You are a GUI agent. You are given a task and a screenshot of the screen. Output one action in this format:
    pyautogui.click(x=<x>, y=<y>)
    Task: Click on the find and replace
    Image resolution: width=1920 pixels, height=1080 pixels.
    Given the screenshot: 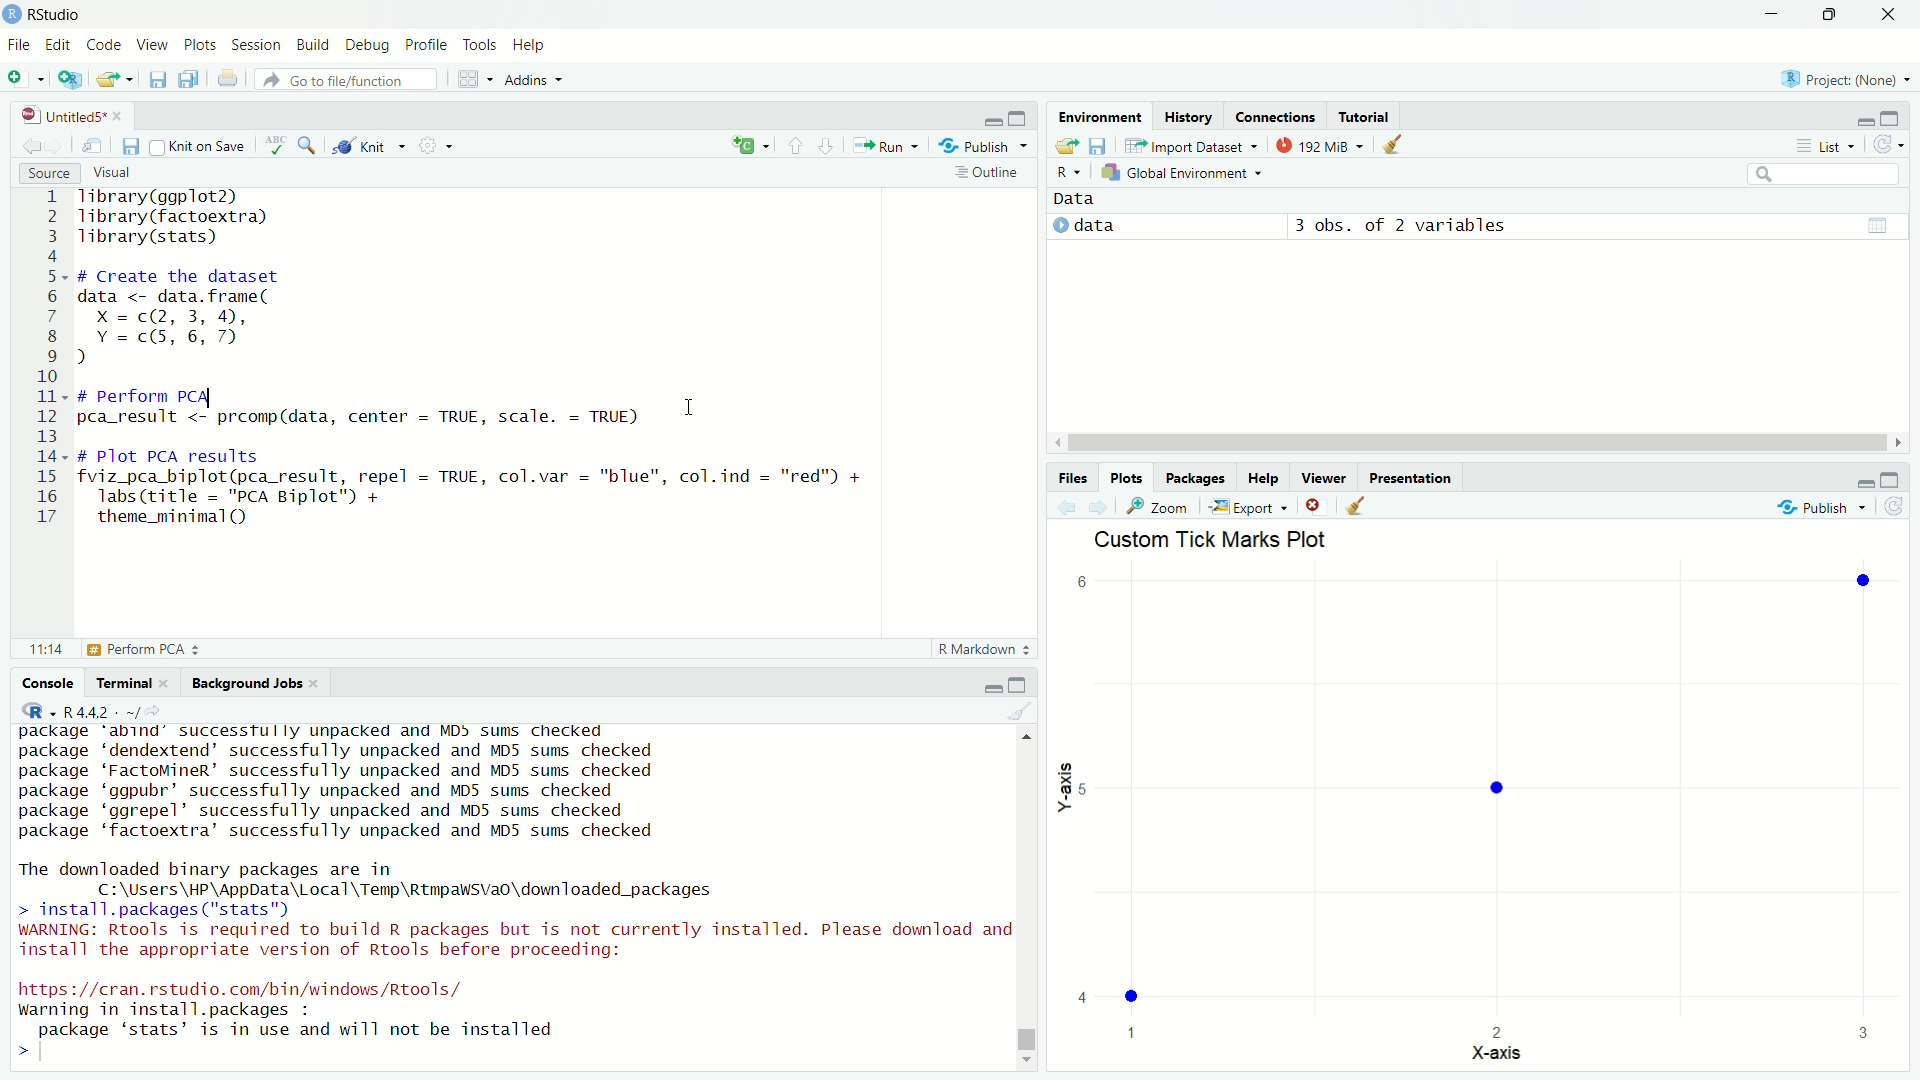 What is the action you would take?
    pyautogui.click(x=312, y=145)
    